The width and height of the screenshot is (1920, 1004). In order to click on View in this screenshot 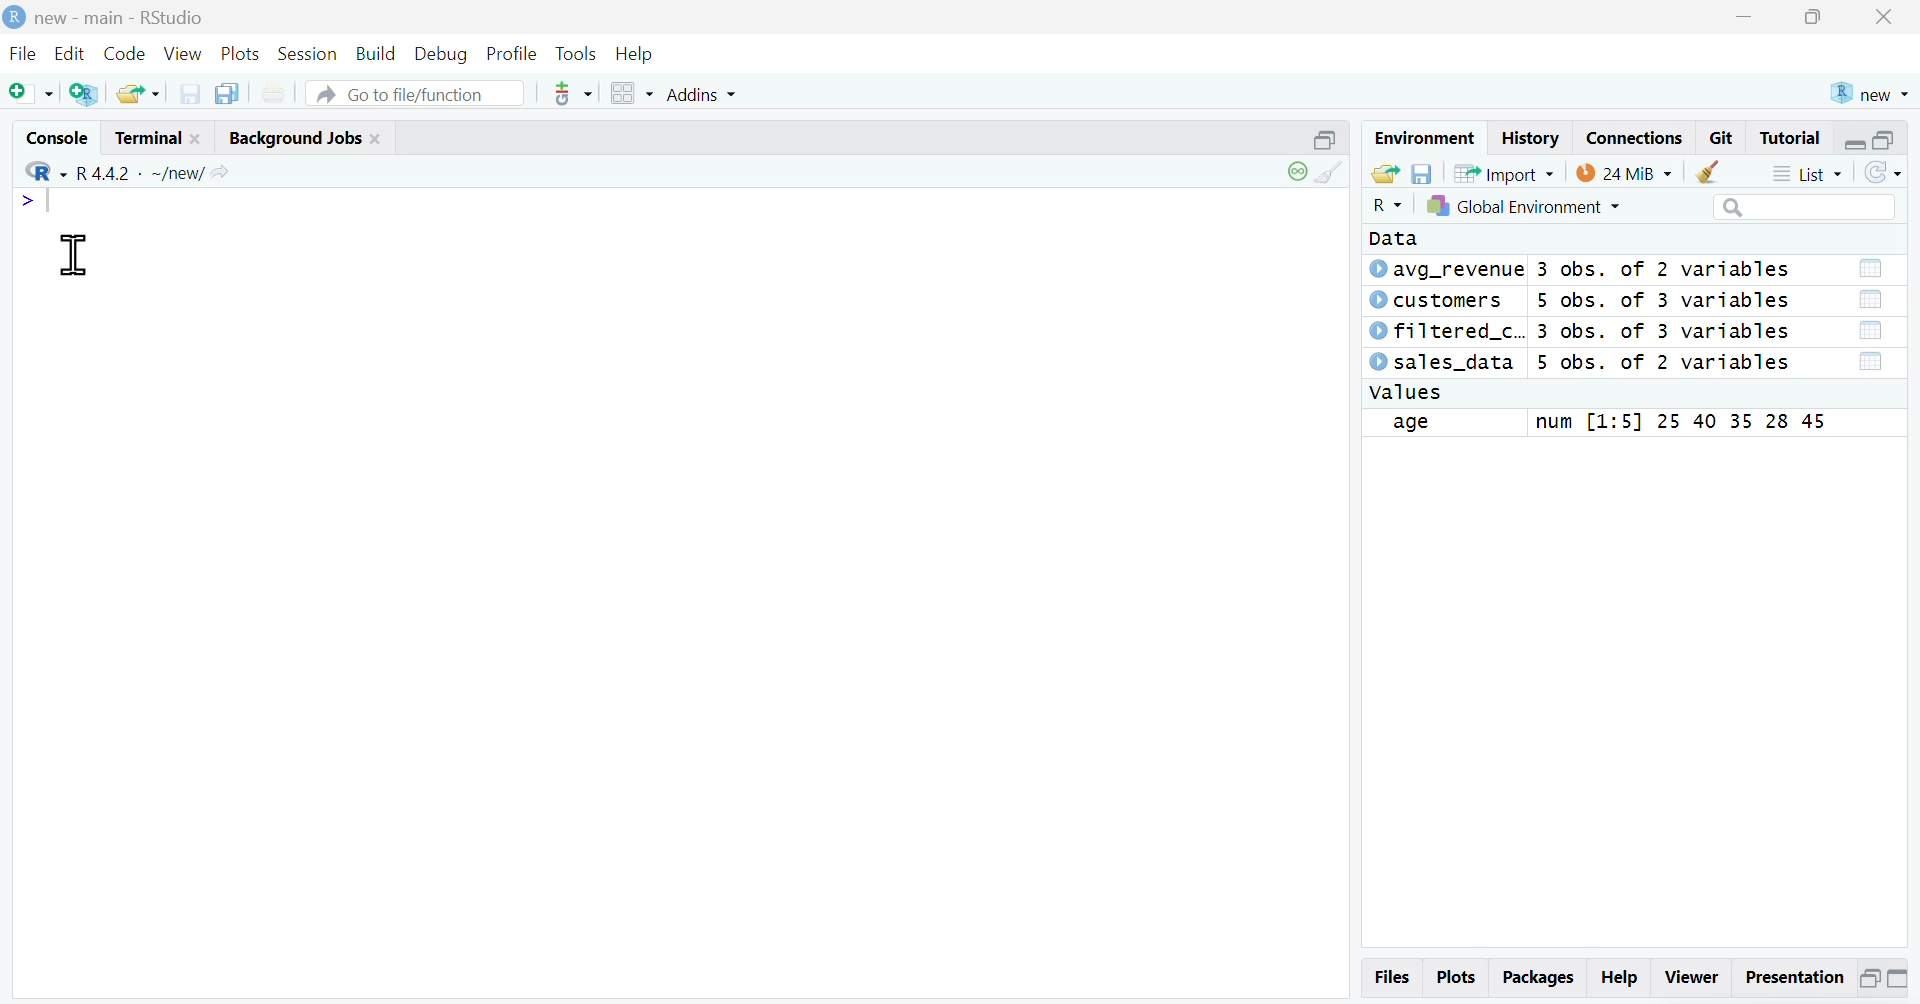, I will do `click(184, 55)`.